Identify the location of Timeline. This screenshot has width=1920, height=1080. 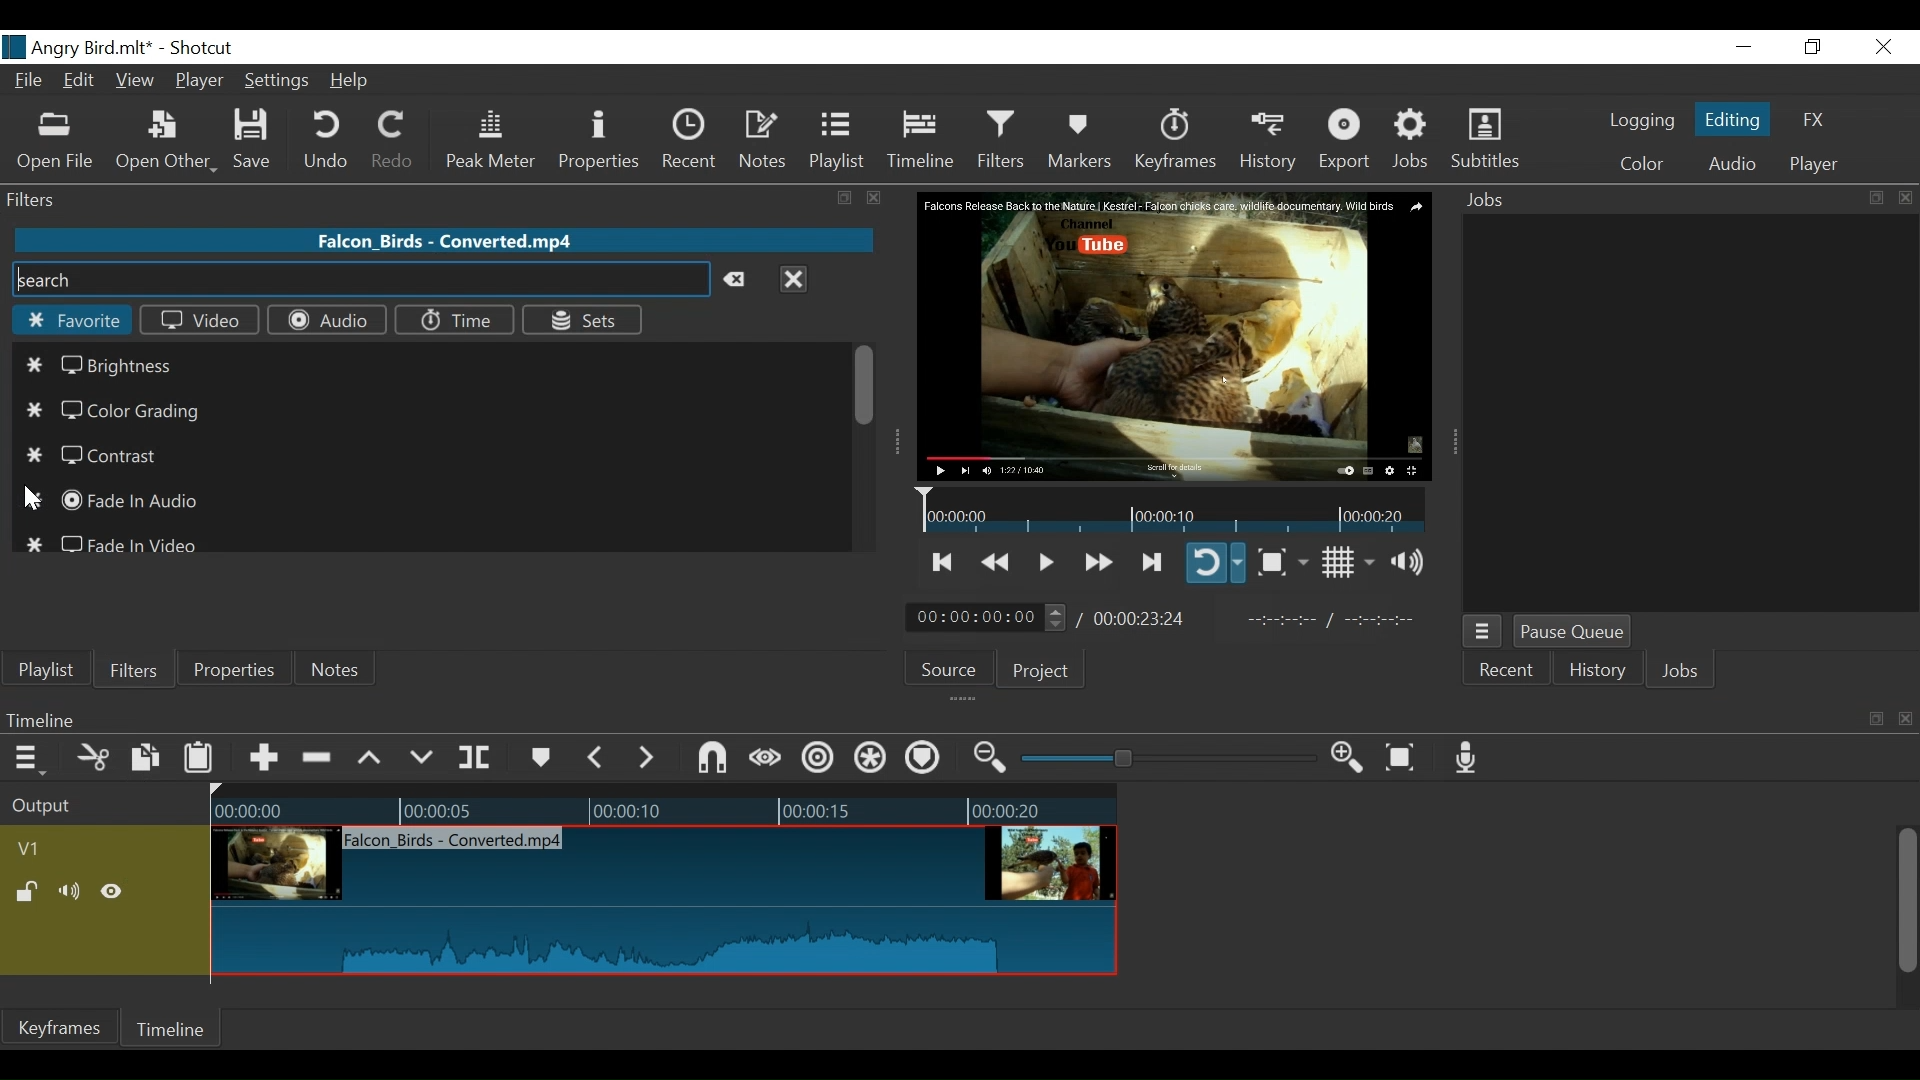
(664, 806).